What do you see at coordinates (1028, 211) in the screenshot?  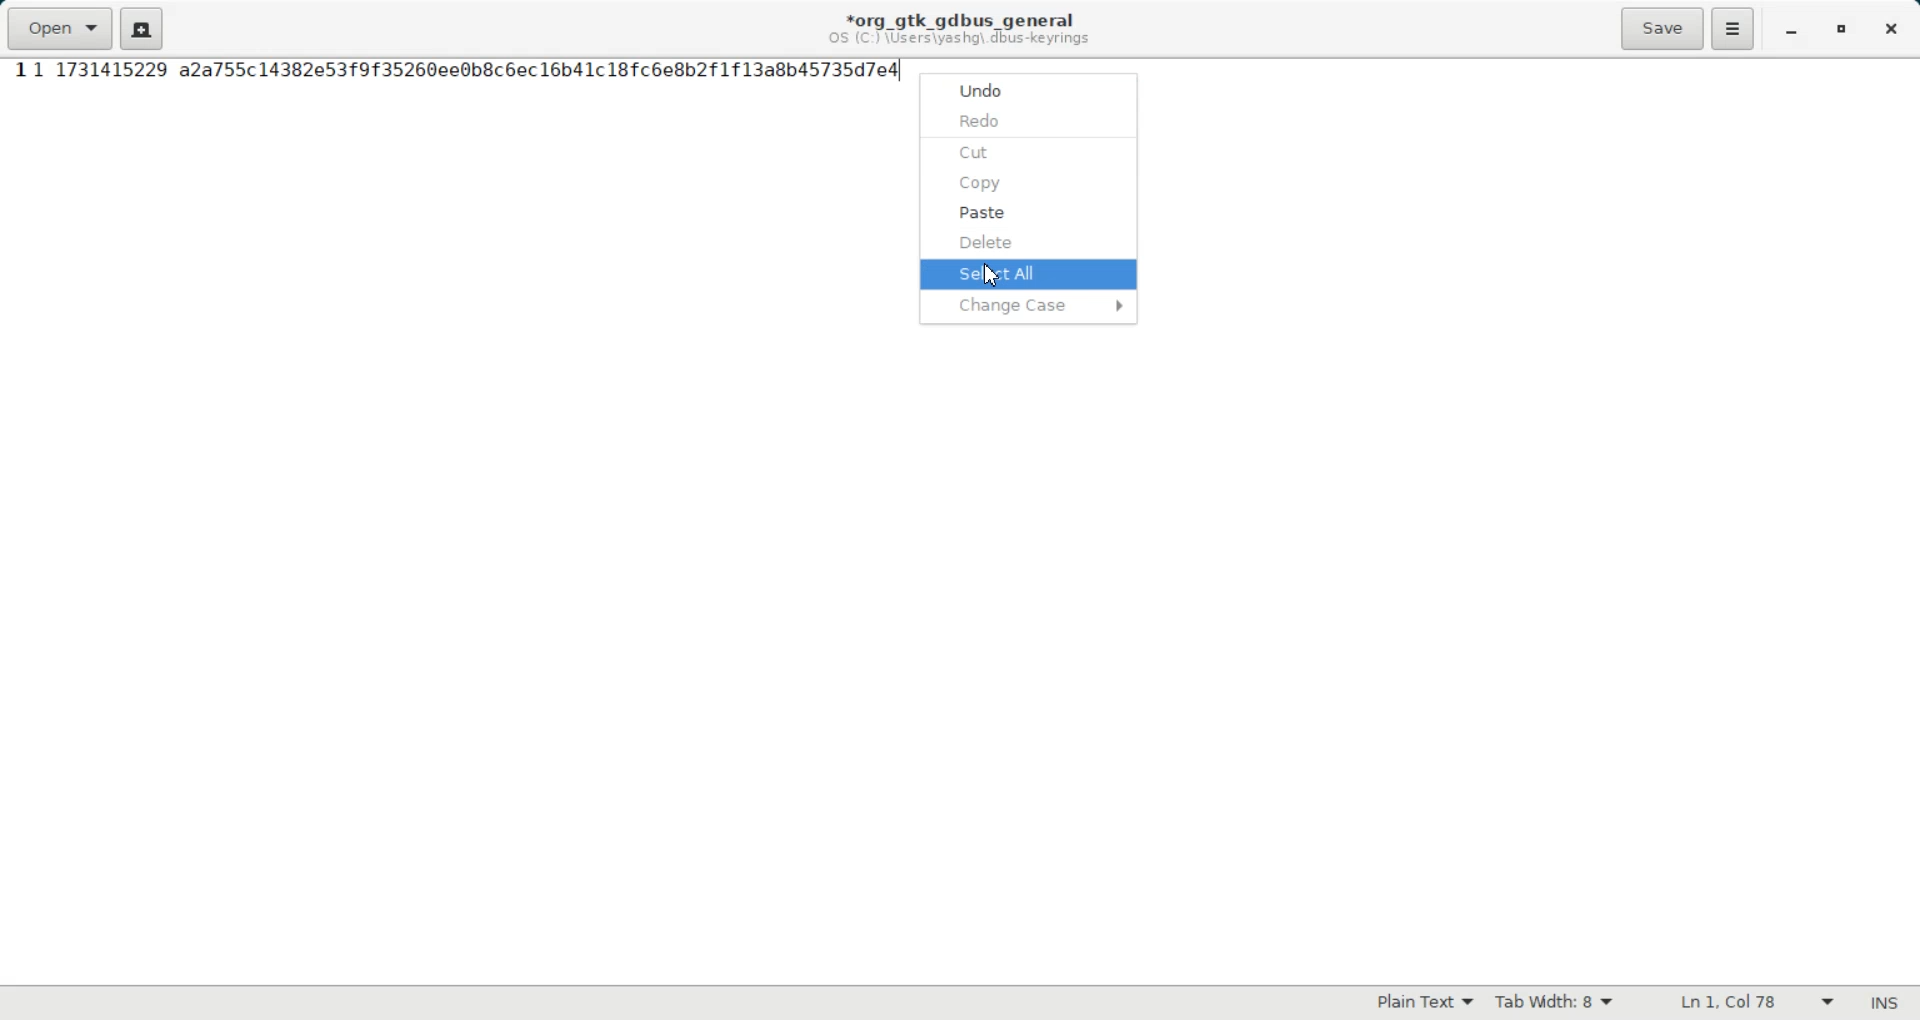 I see `Paste` at bounding box center [1028, 211].